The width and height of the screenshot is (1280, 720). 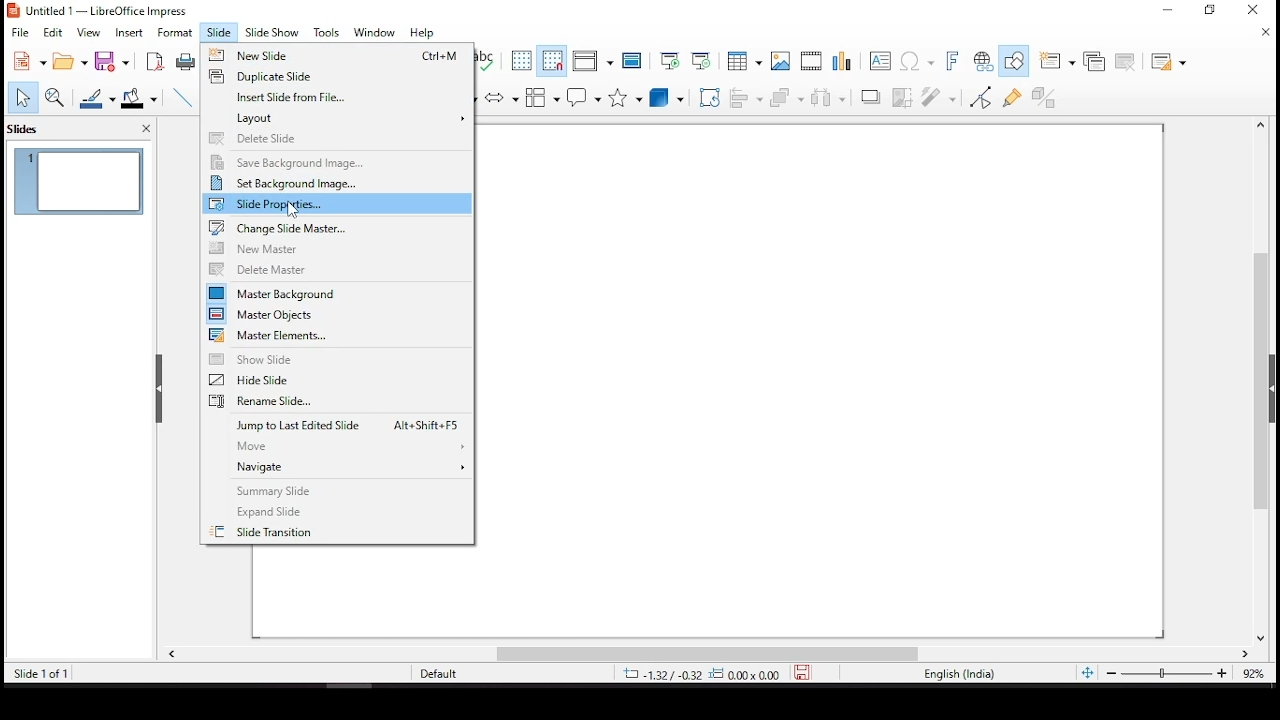 I want to click on select tool, so click(x=22, y=98).